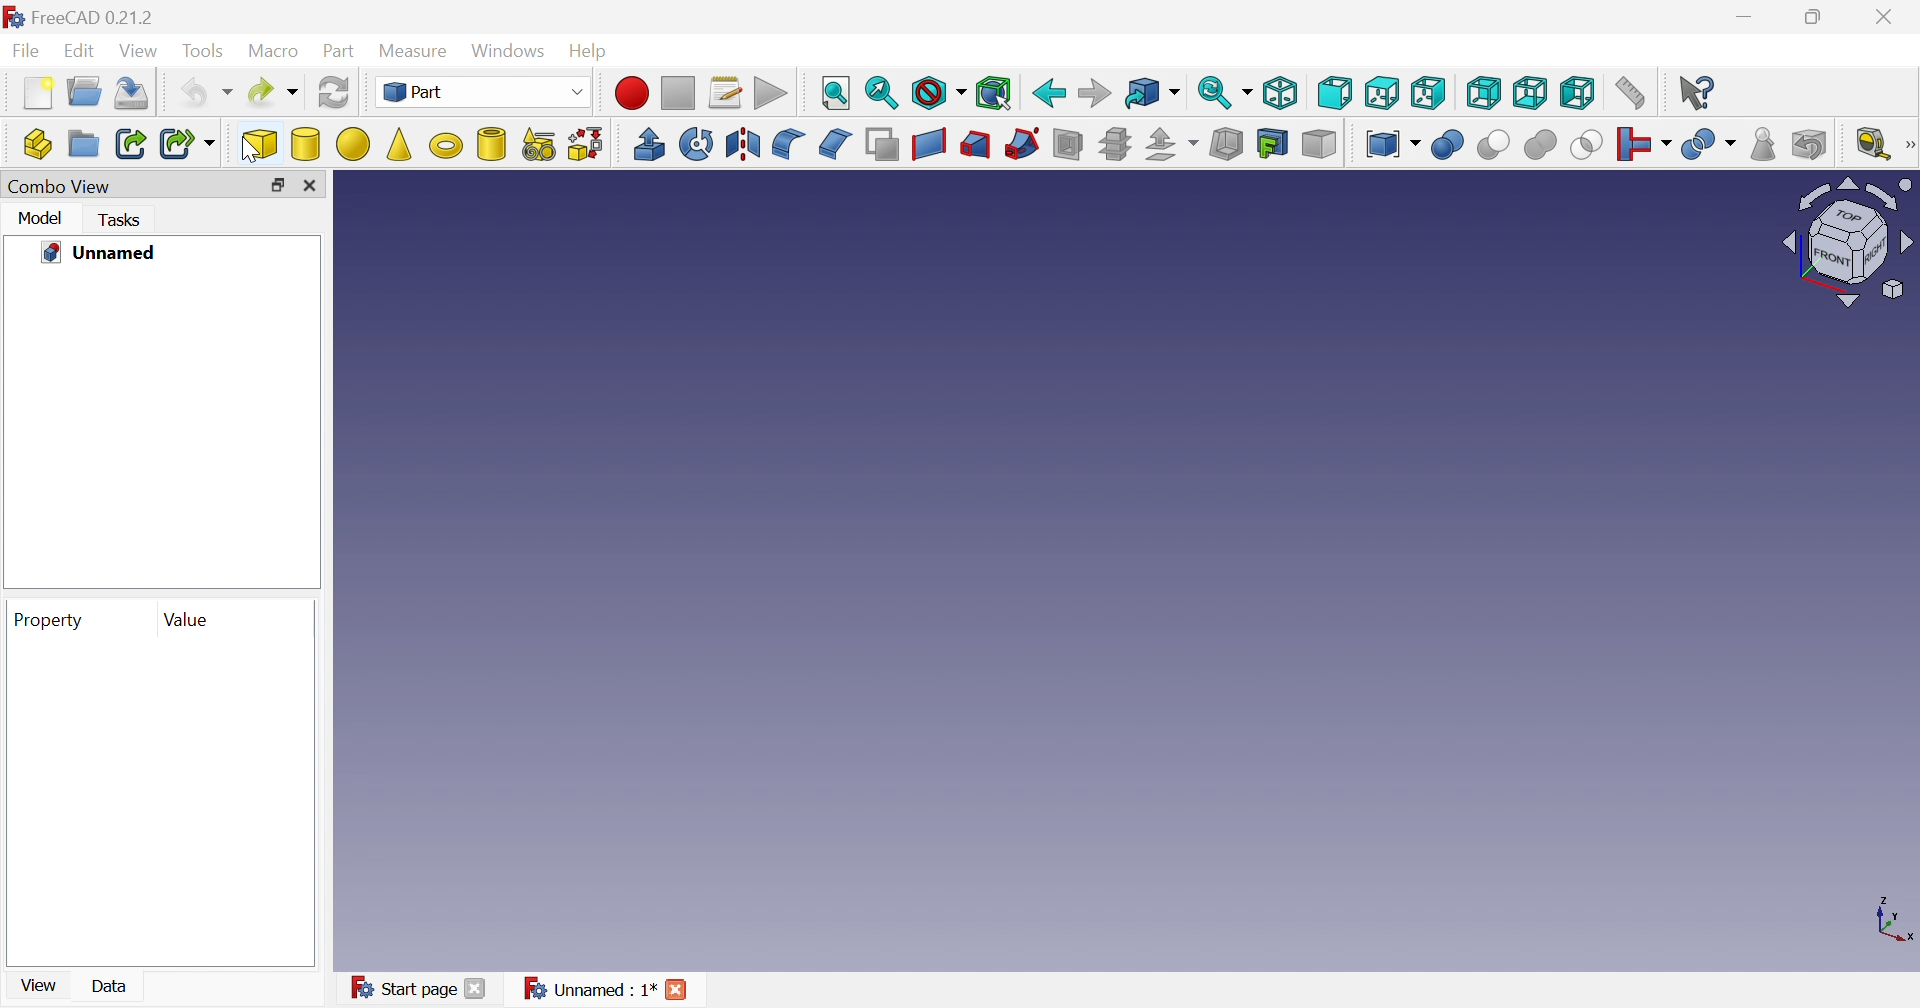 The width and height of the screenshot is (1920, 1008). What do you see at coordinates (1223, 94) in the screenshot?
I see `Sync view` at bounding box center [1223, 94].